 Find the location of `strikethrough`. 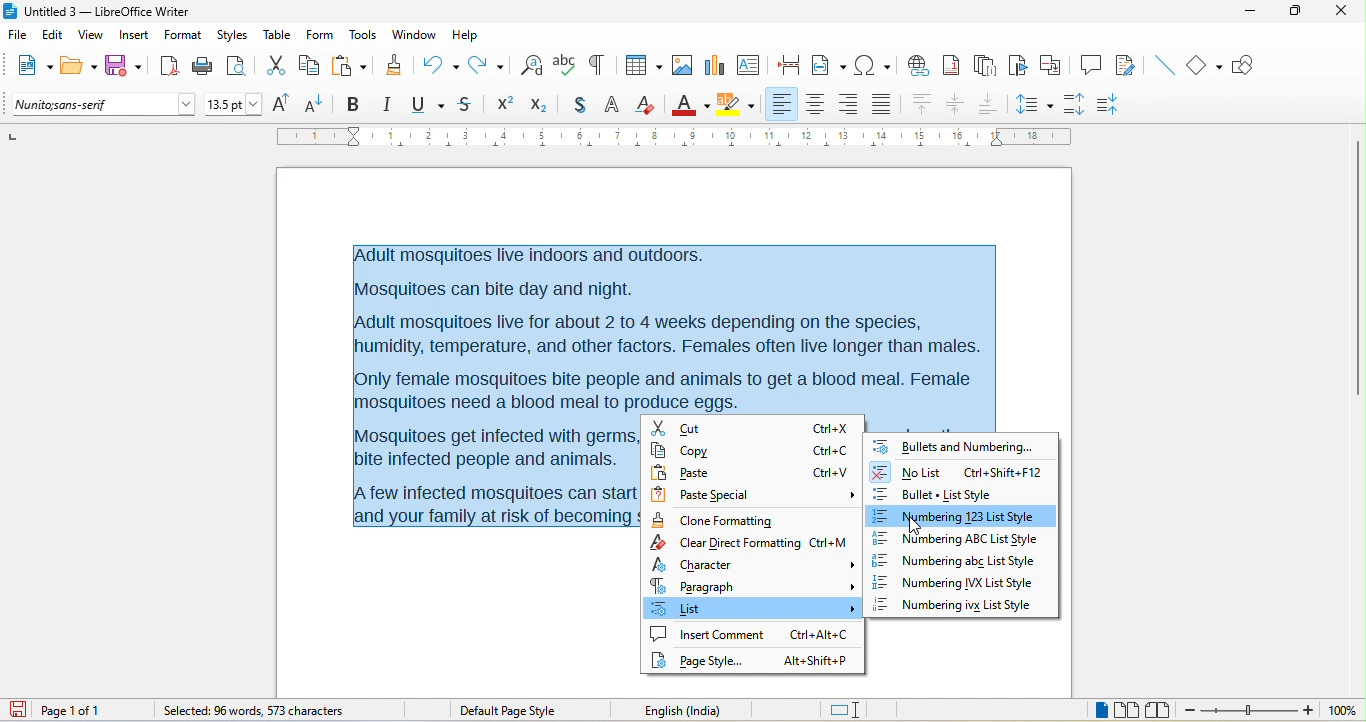

strikethrough is located at coordinates (466, 106).